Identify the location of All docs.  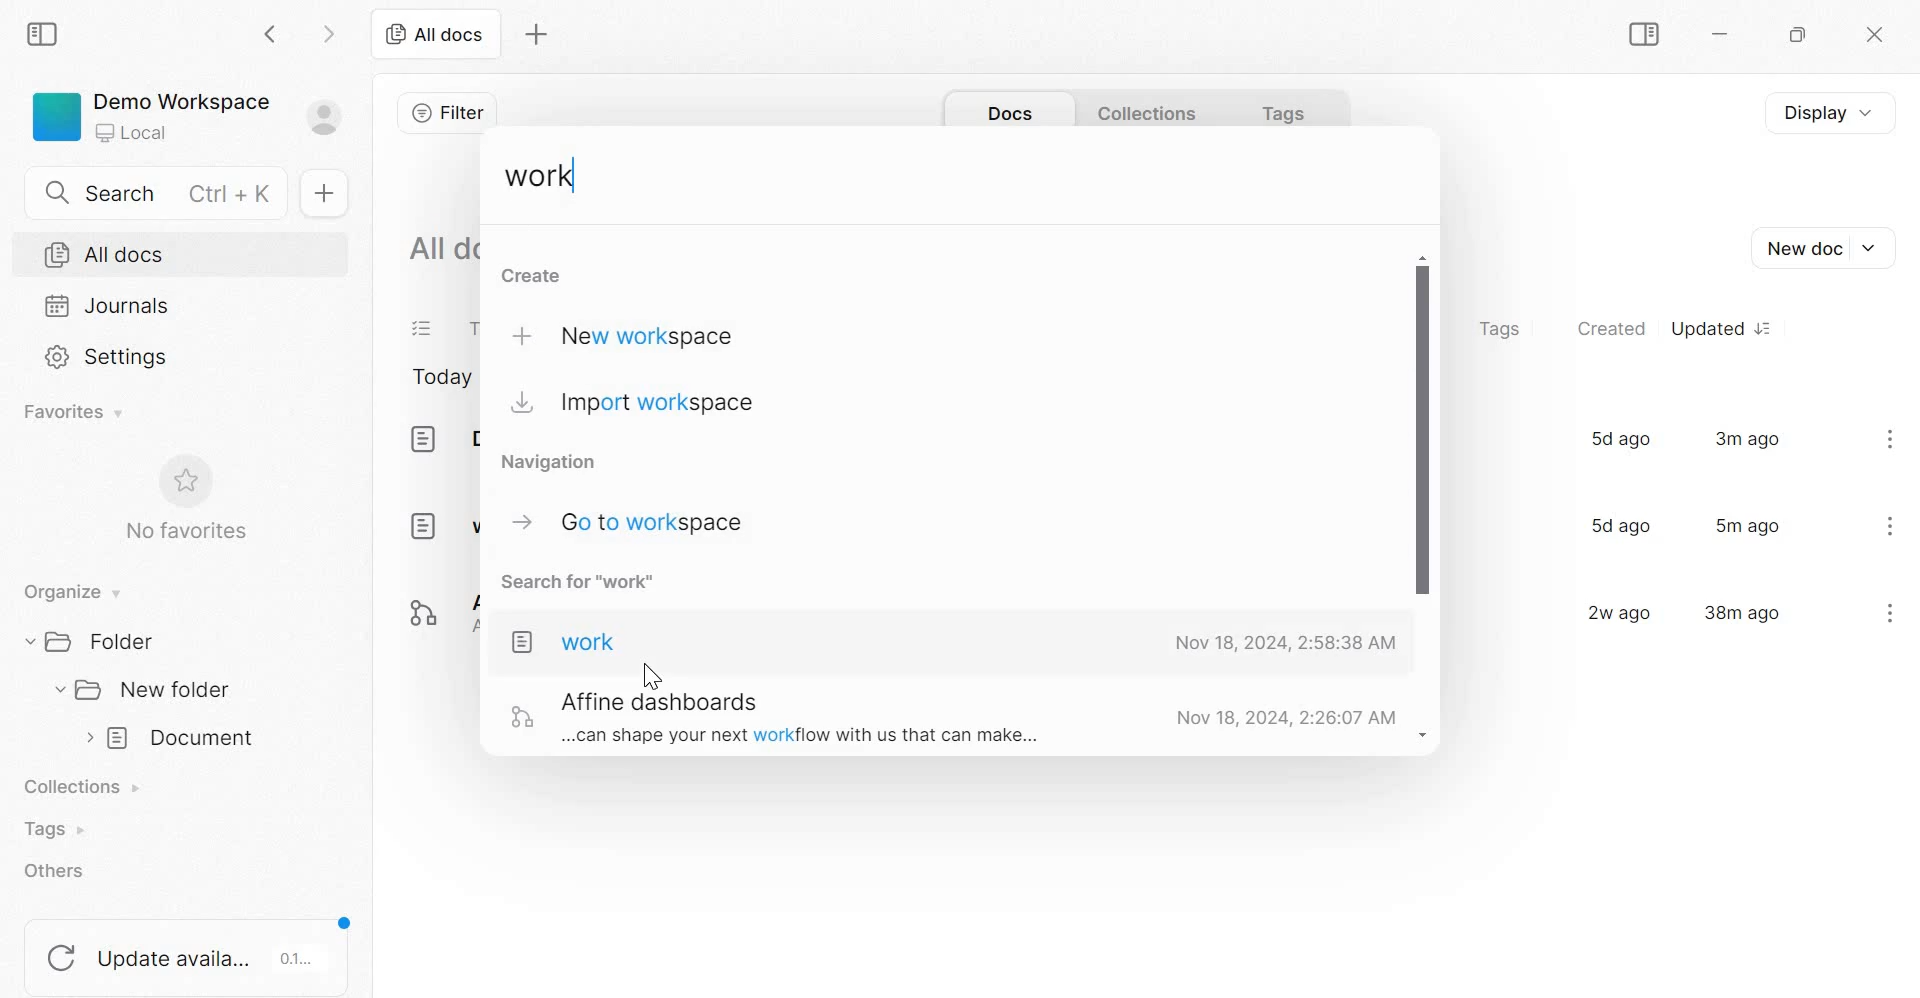
(443, 246).